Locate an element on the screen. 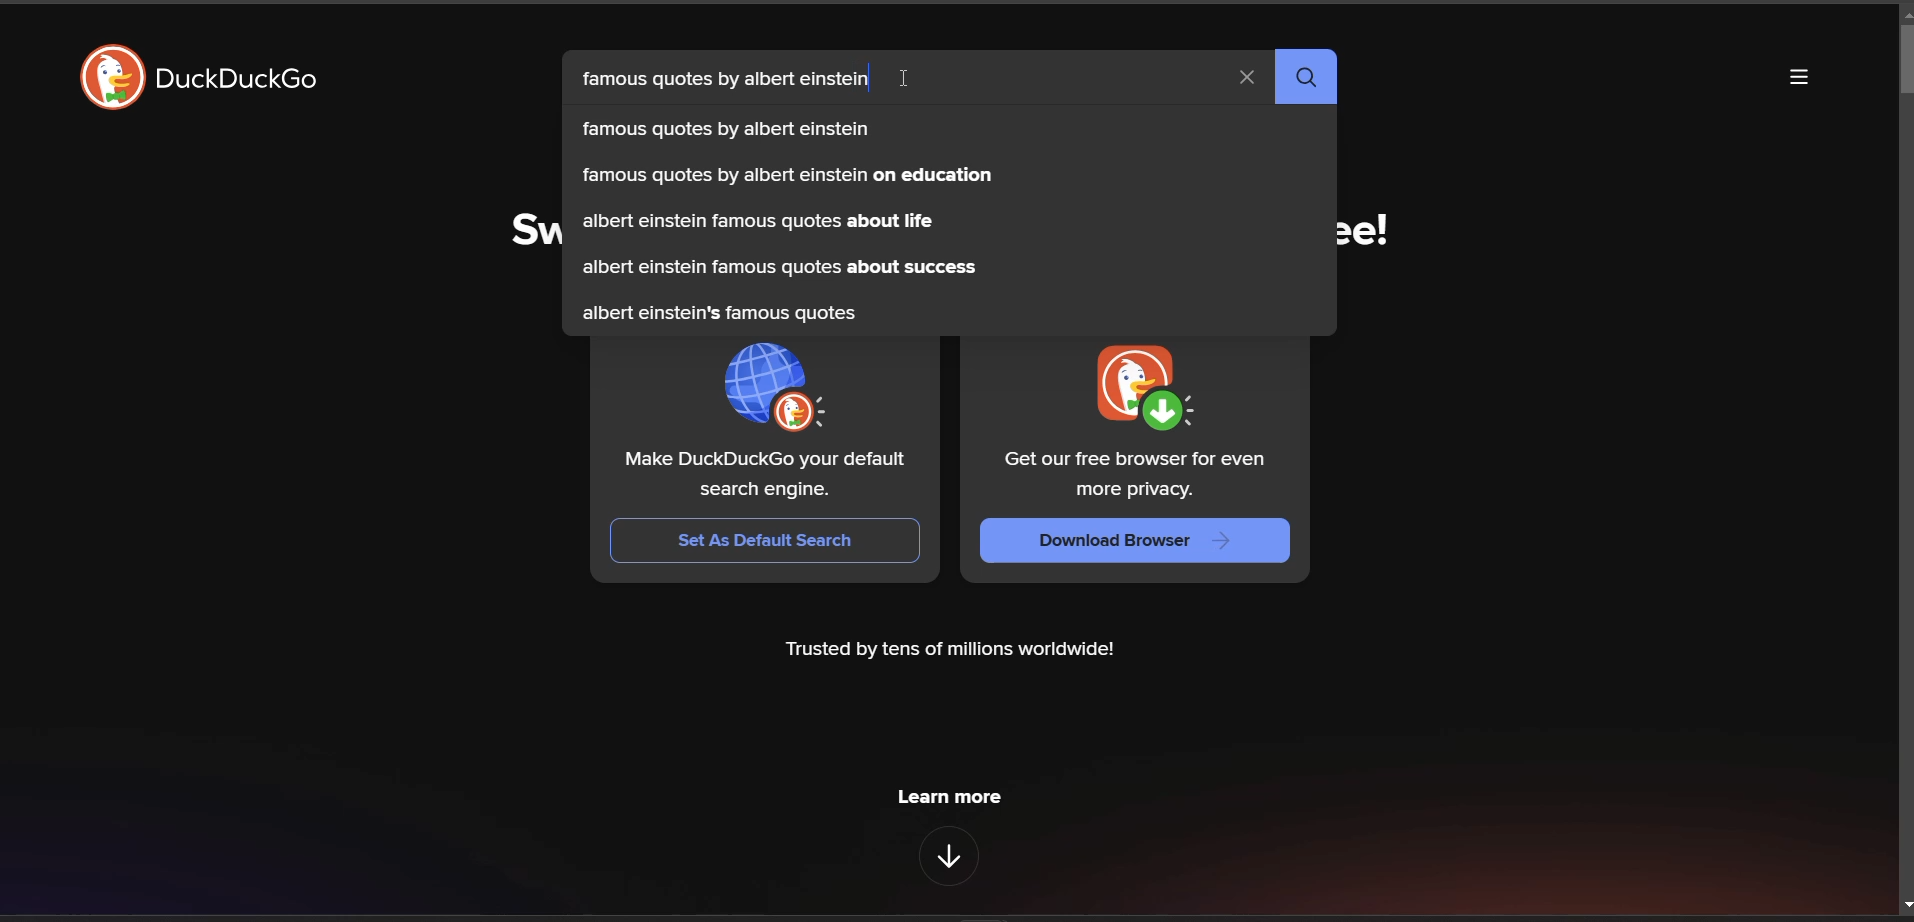 Image resolution: width=1914 pixels, height=922 pixels. features is located at coordinates (951, 856).